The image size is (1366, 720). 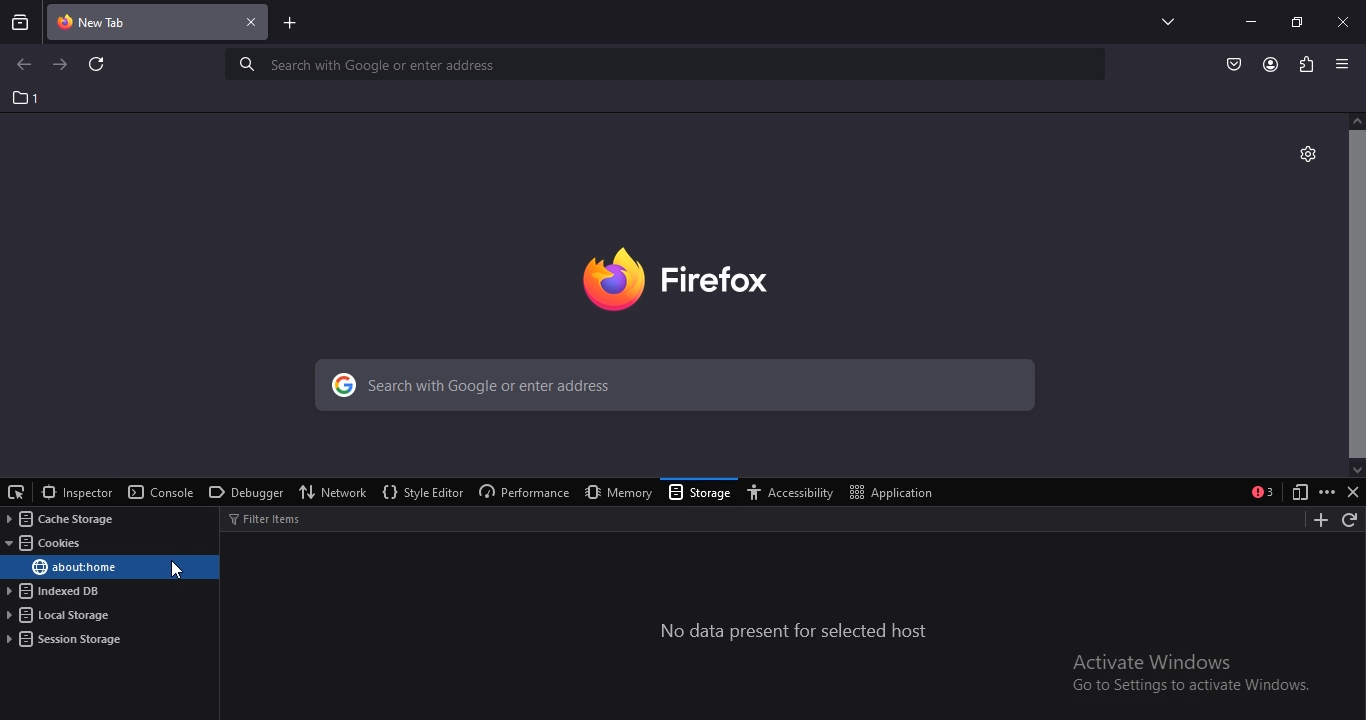 I want to click on click to go to previous page, so click(x=23, y=65).